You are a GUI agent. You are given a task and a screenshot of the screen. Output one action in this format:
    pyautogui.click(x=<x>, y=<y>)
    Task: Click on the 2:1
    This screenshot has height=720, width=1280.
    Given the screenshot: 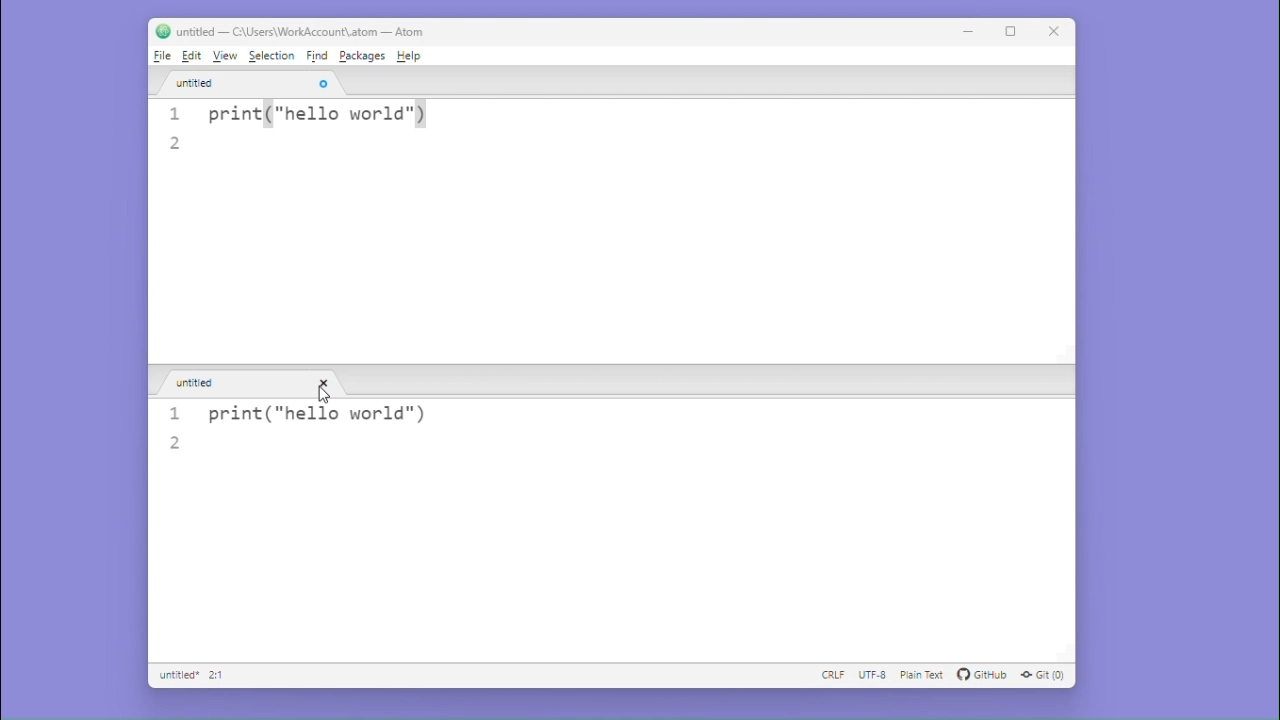 What is the action you would take?
    pyautogui.click(x=218, y=677)
    